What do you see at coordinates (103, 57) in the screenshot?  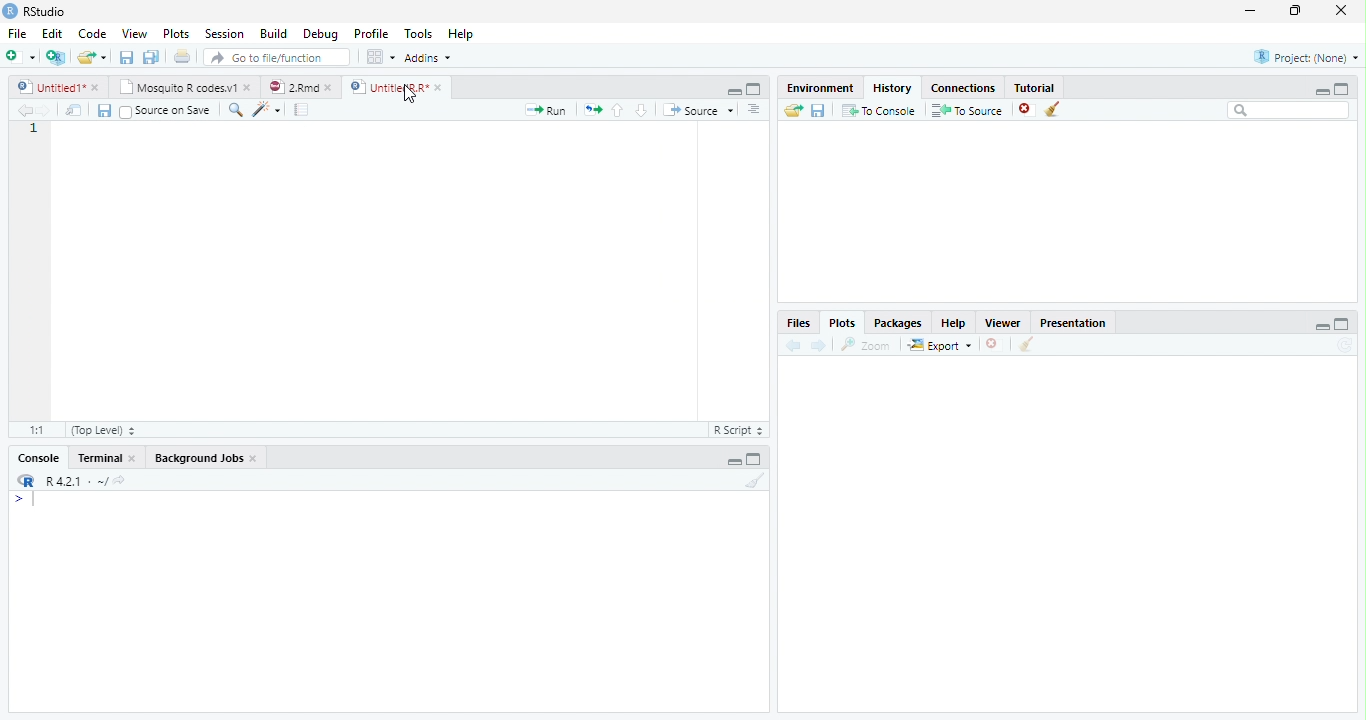 I see `Open recent files` at bounding box center [103, 57].